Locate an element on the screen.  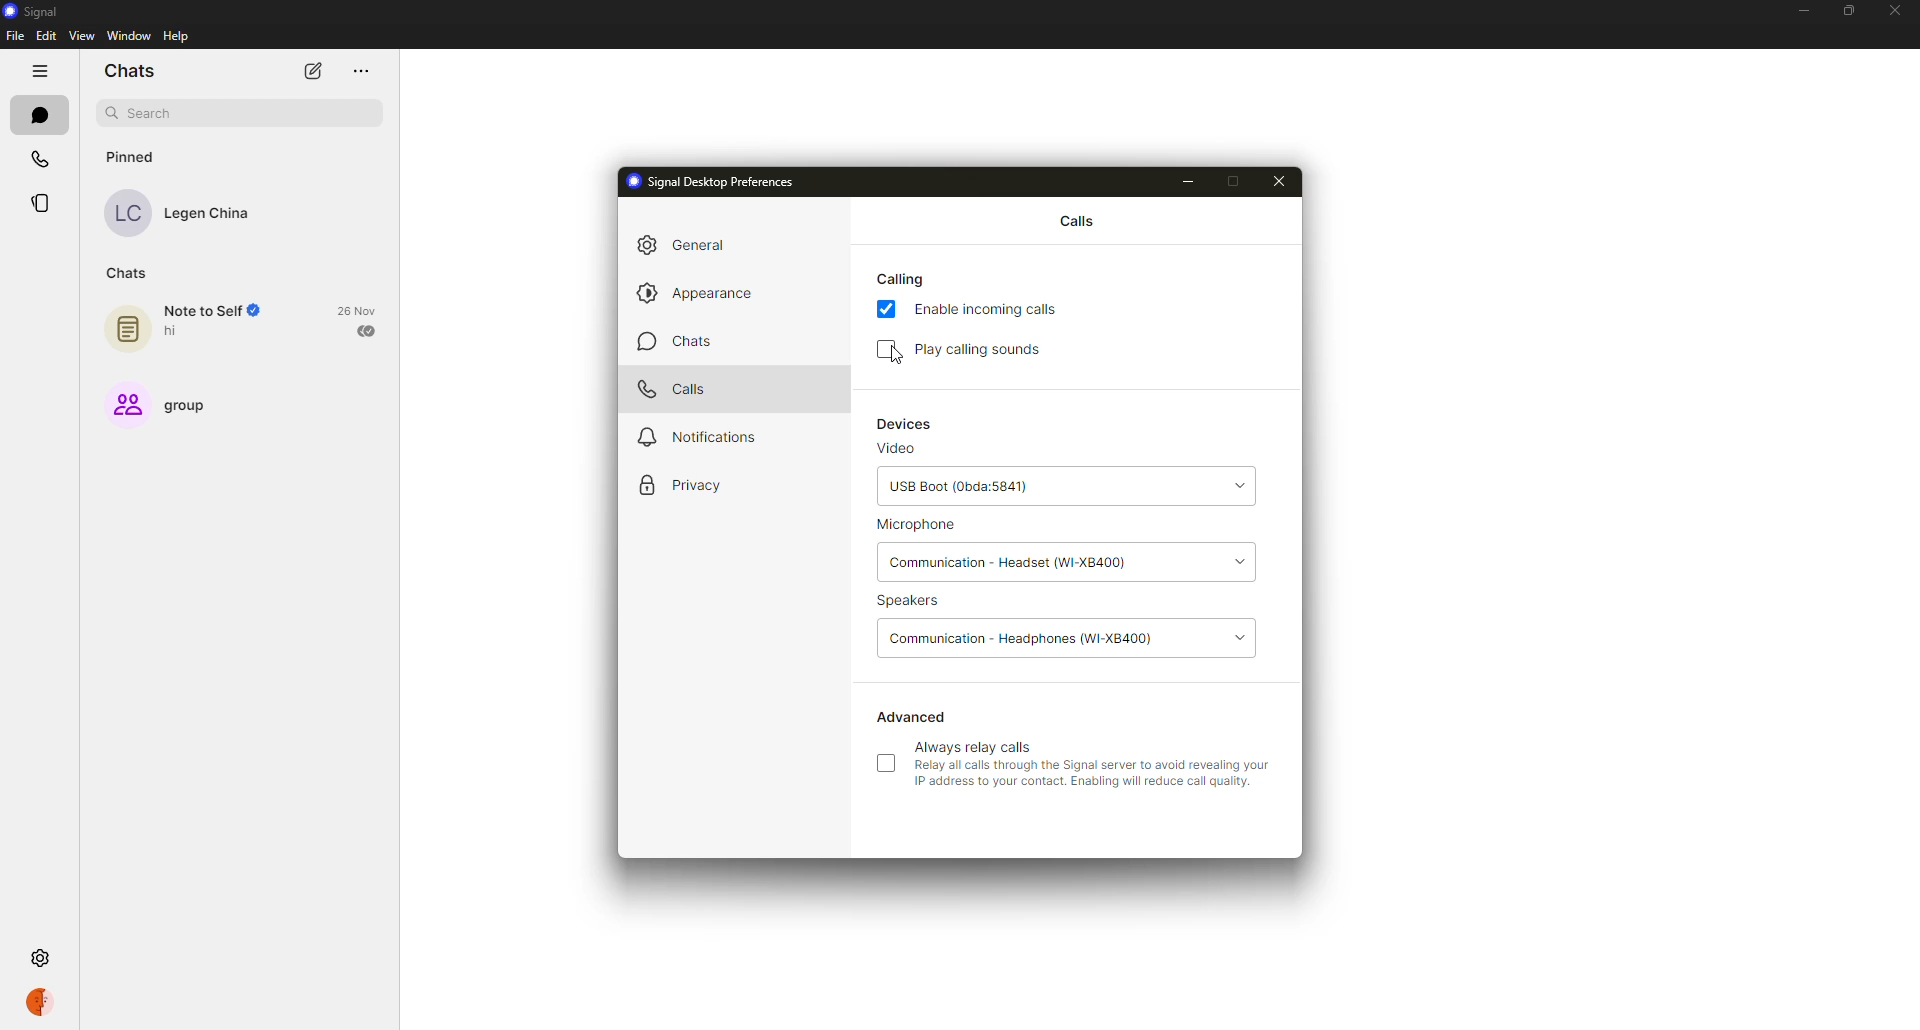
profile is located at coordinates (38, 1003).